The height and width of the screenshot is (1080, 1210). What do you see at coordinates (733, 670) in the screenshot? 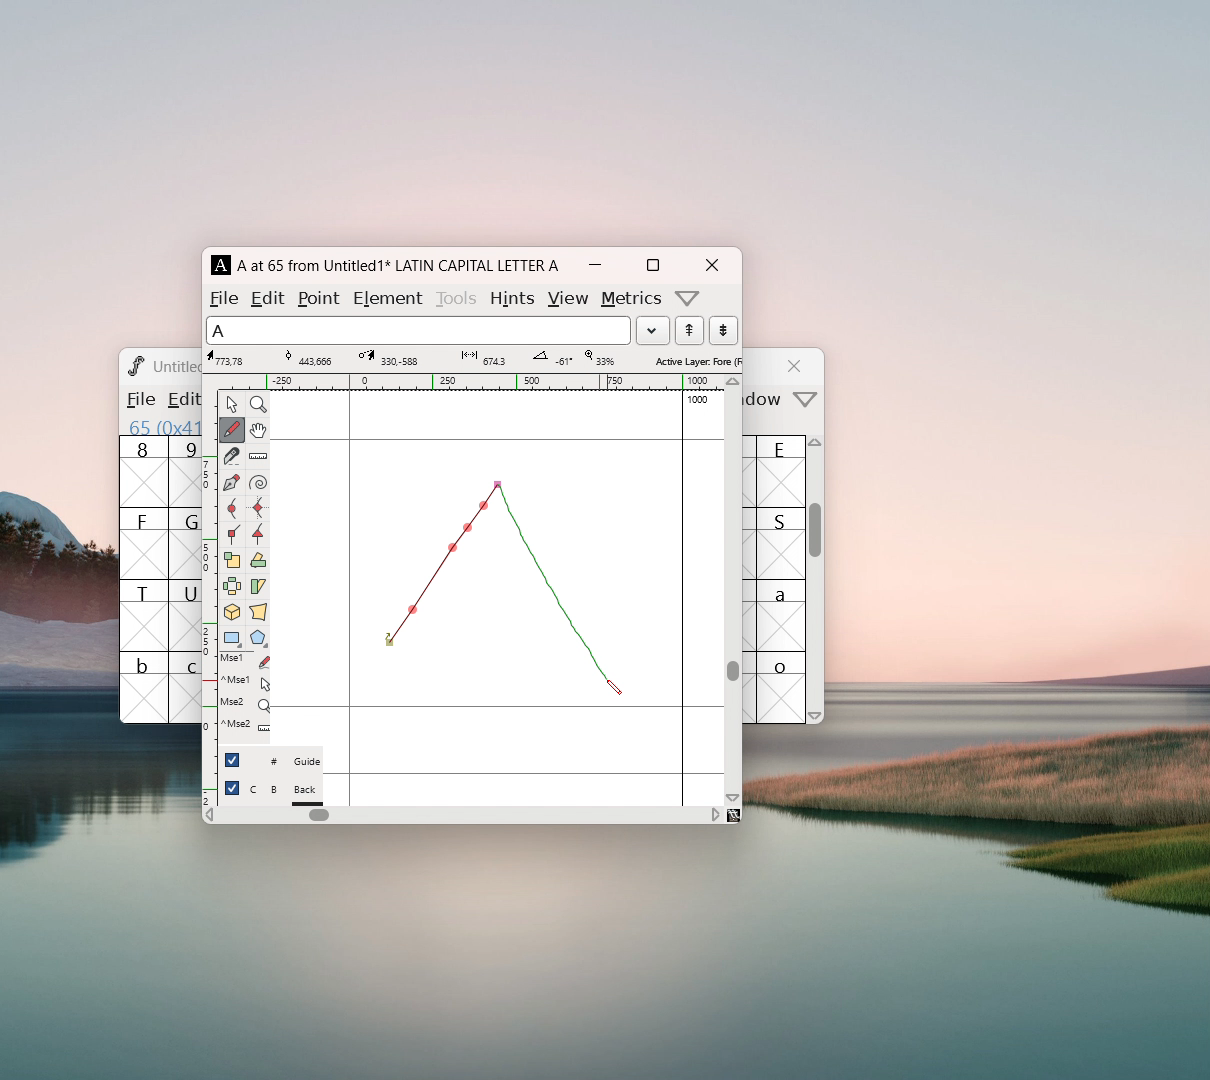
I see `scrollbar` at bounding box center [733, 670].